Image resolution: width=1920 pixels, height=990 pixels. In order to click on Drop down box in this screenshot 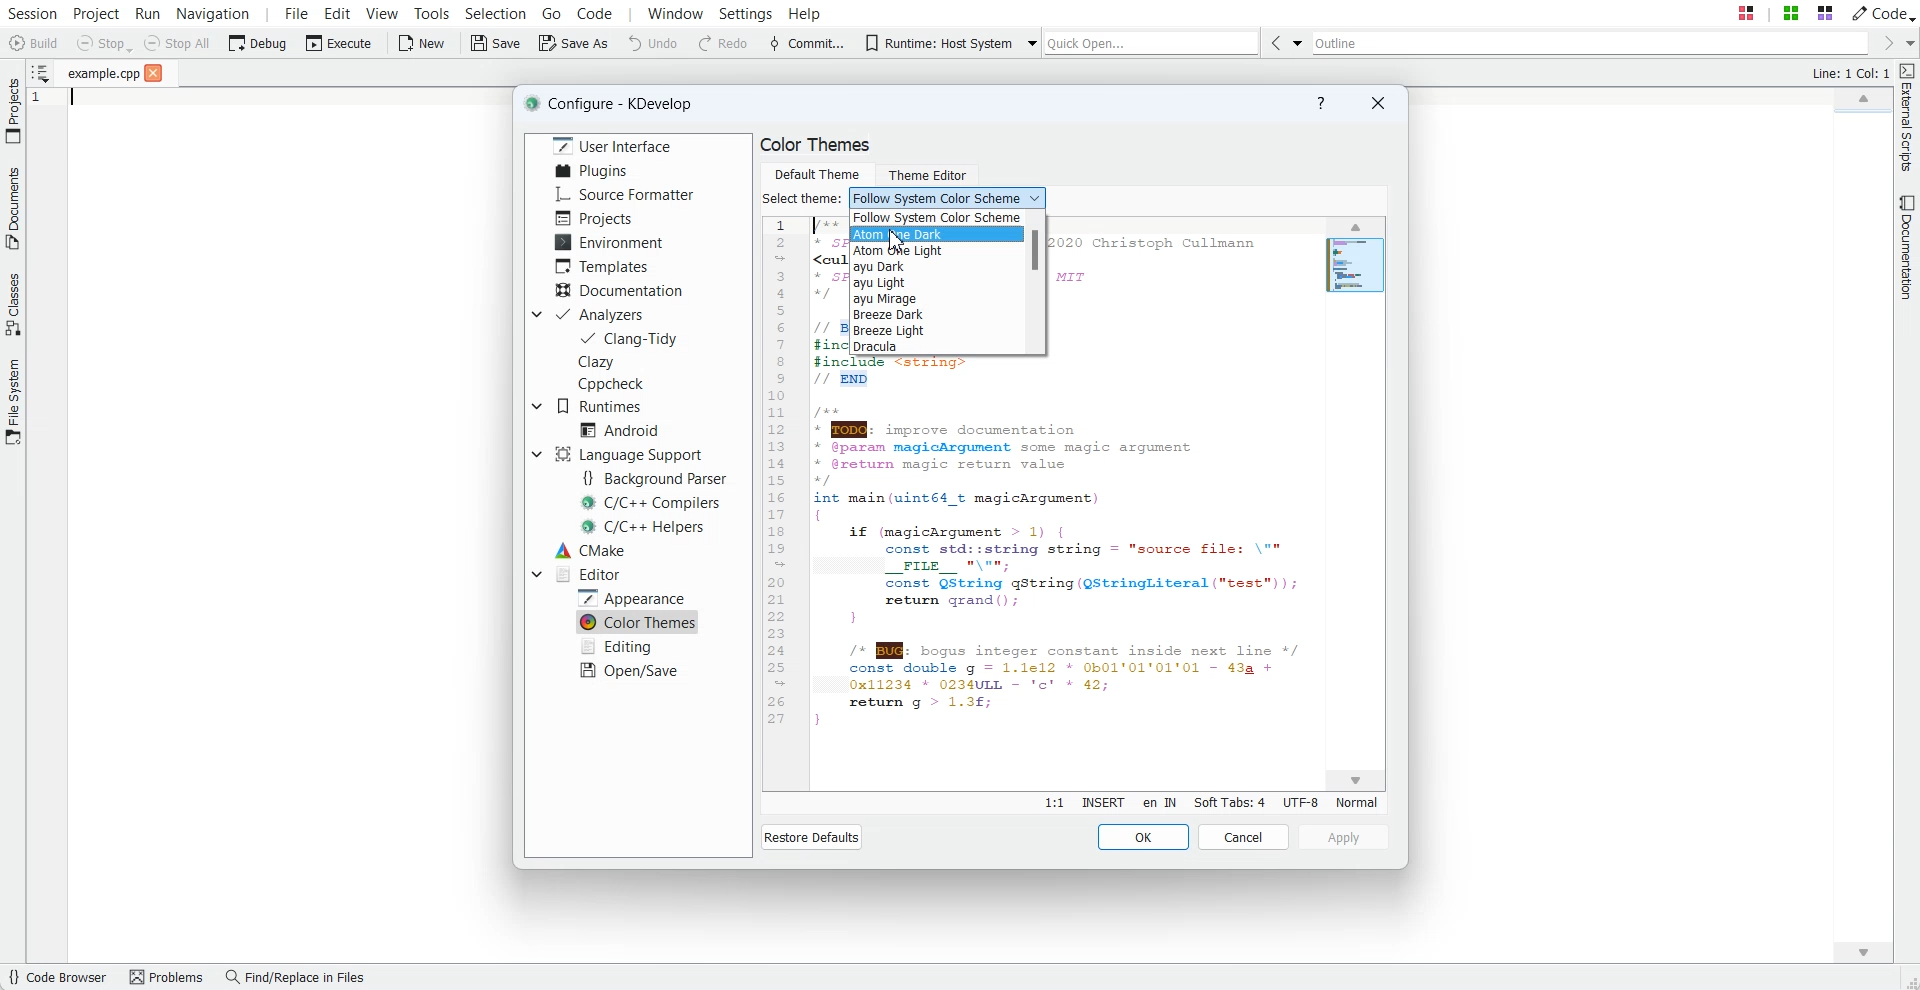, I will do `click(535, 314)`.